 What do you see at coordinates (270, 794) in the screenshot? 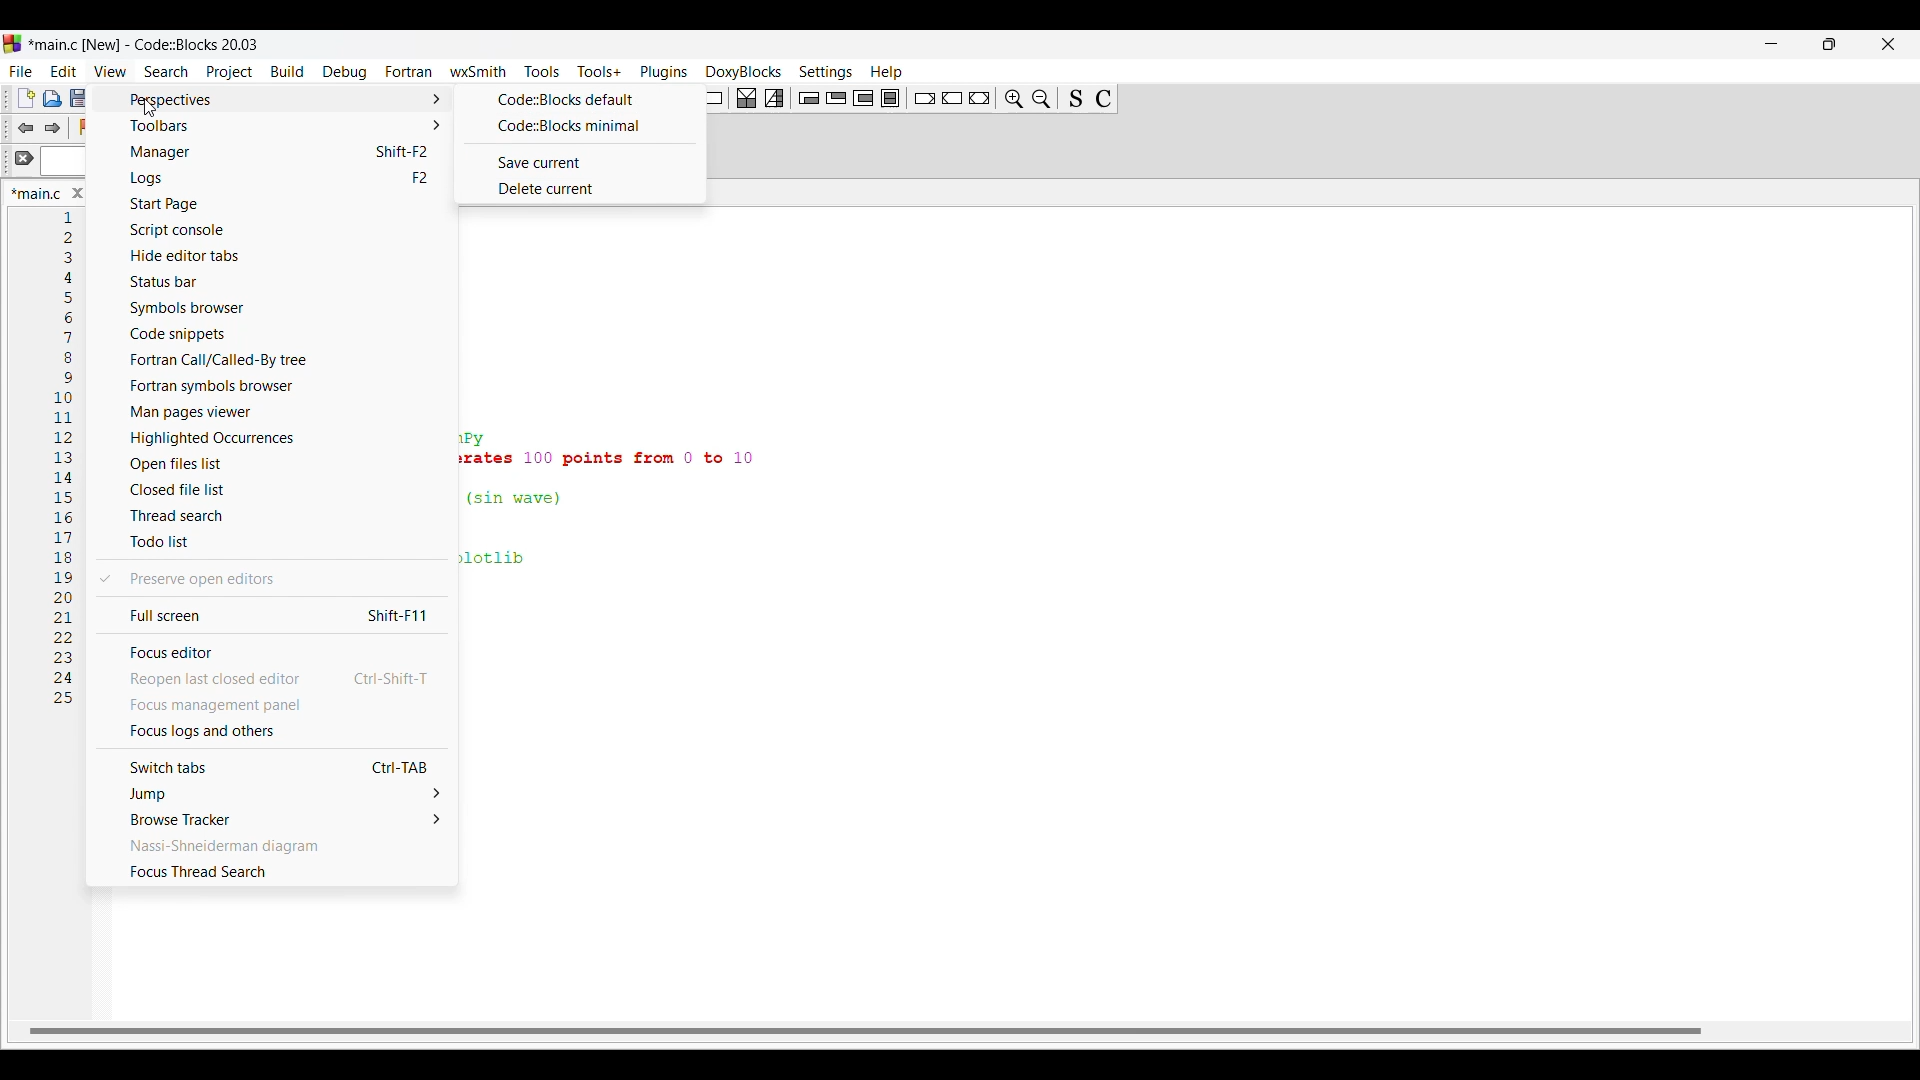
I see `Jump options` at bounding box center [270, 794].